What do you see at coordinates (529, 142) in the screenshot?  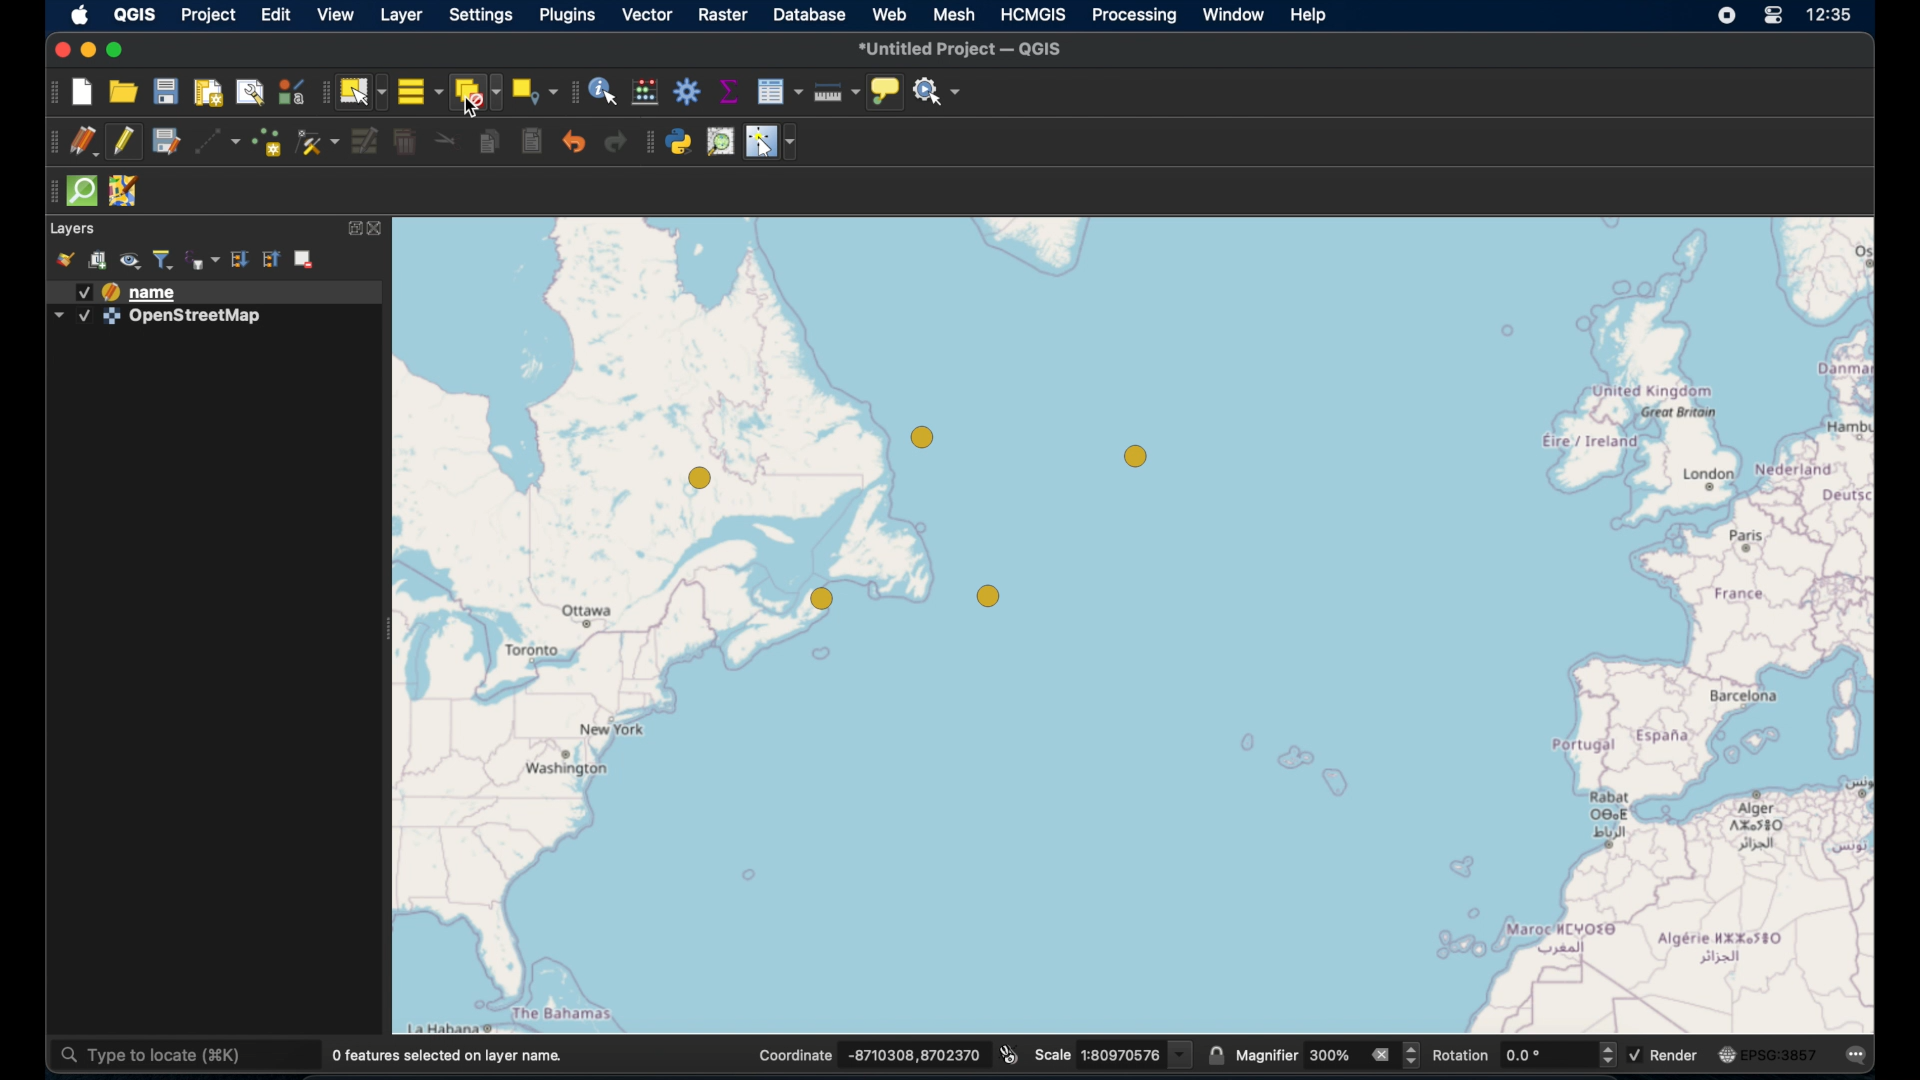 I see `paste features` at bounding box center [529, 142].